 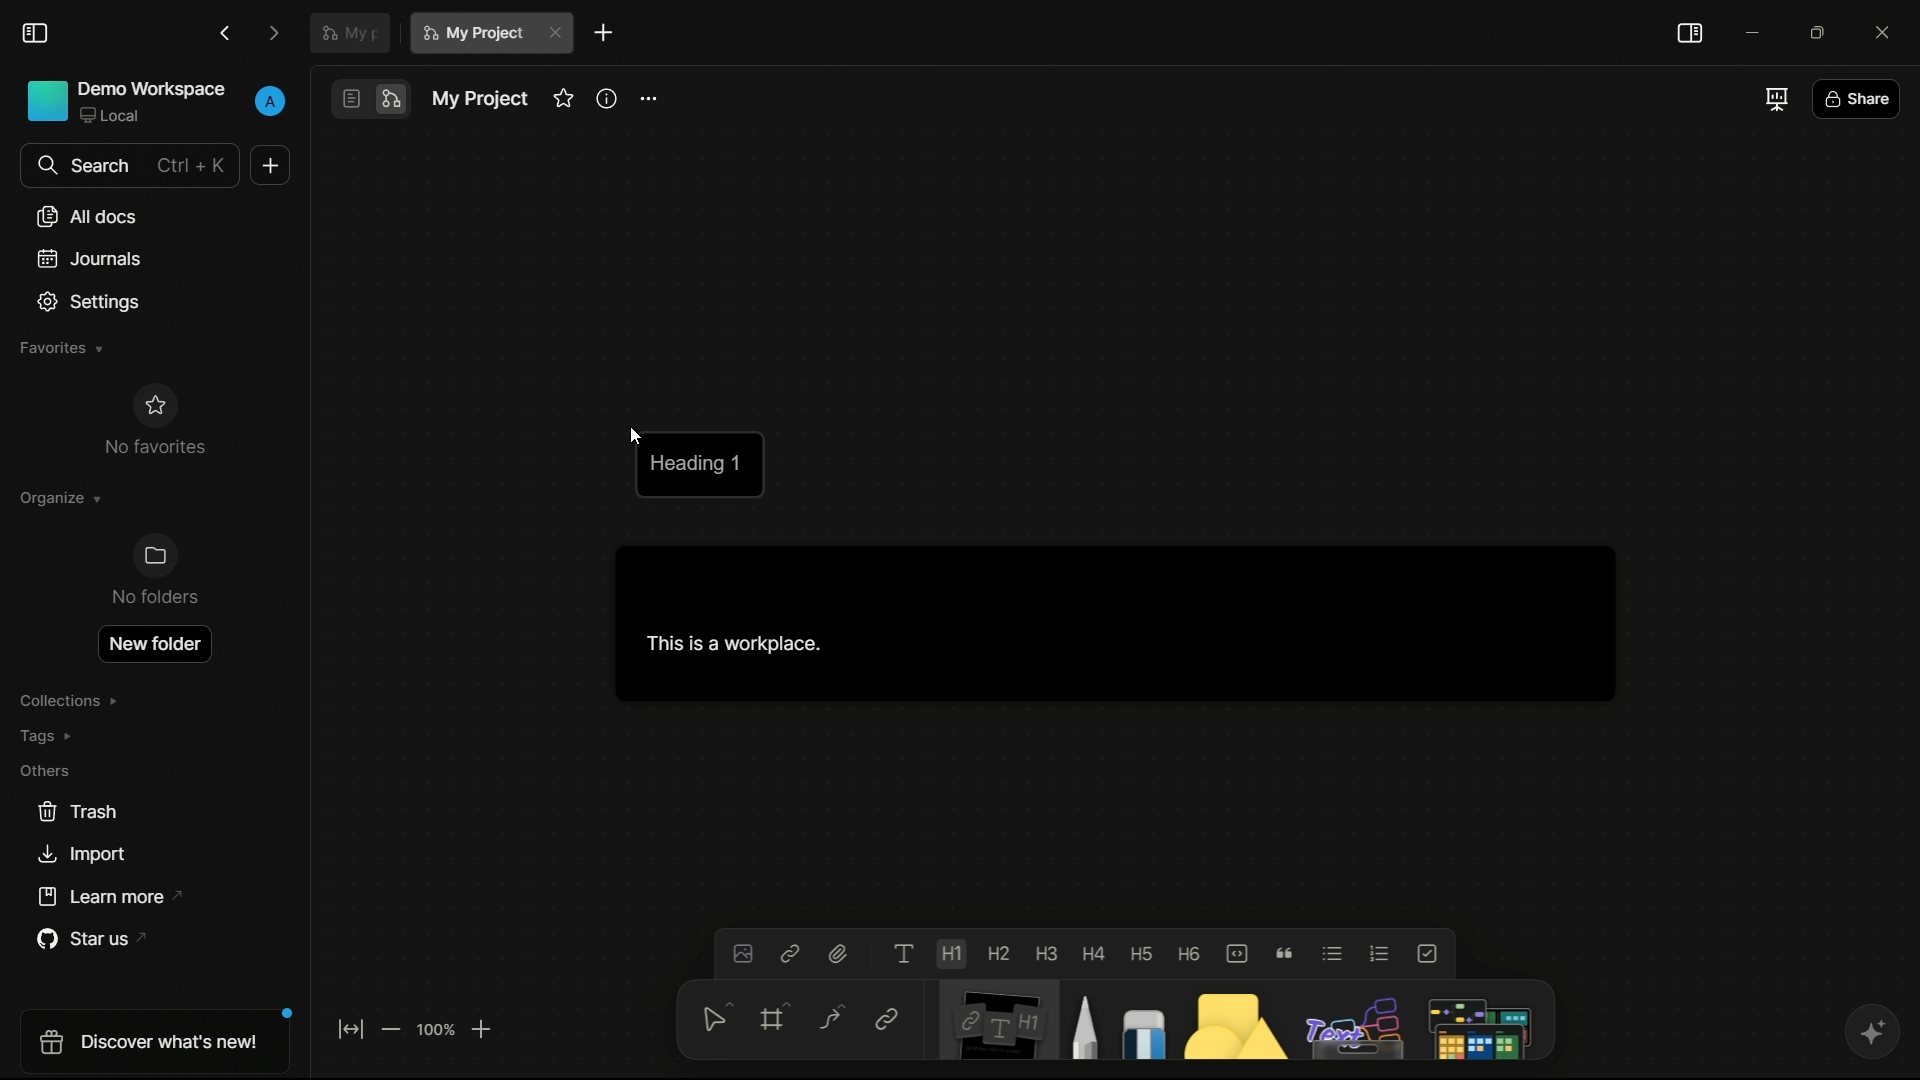 I want to click on info, so click(x=607, y=96).